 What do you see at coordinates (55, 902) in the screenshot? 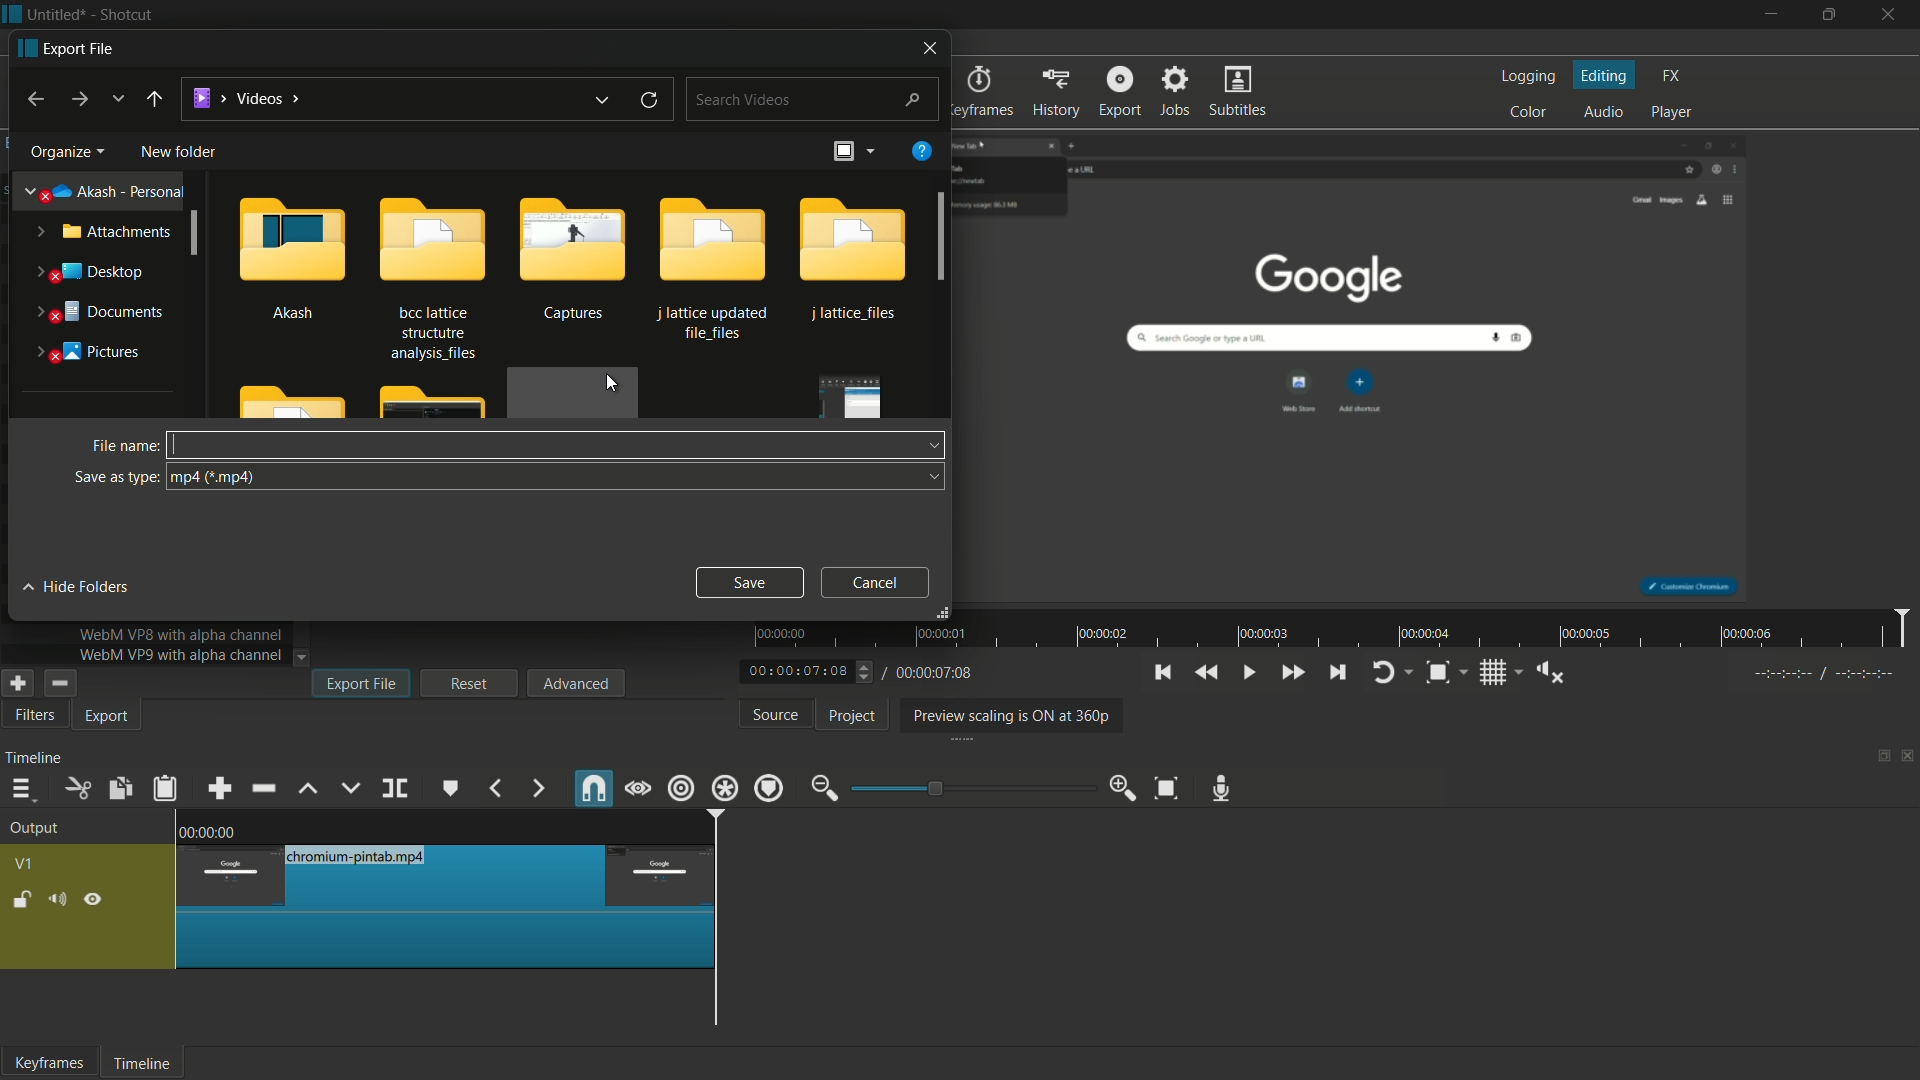
I see `mute` at bounding box center [55, 902].